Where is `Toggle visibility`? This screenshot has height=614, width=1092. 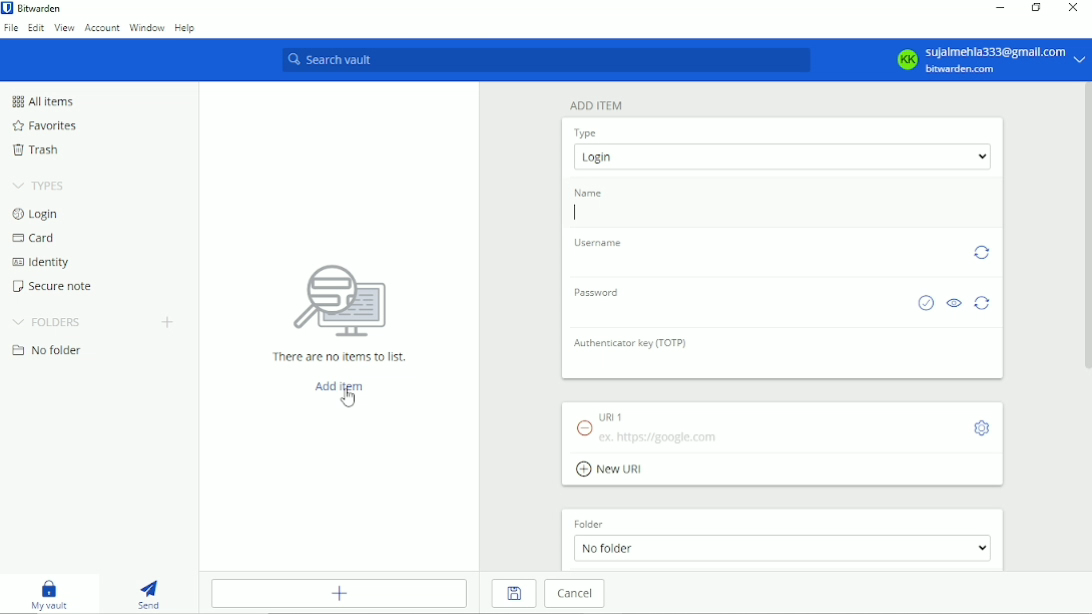 Toggle visibility is located at coordinates (954, 302).